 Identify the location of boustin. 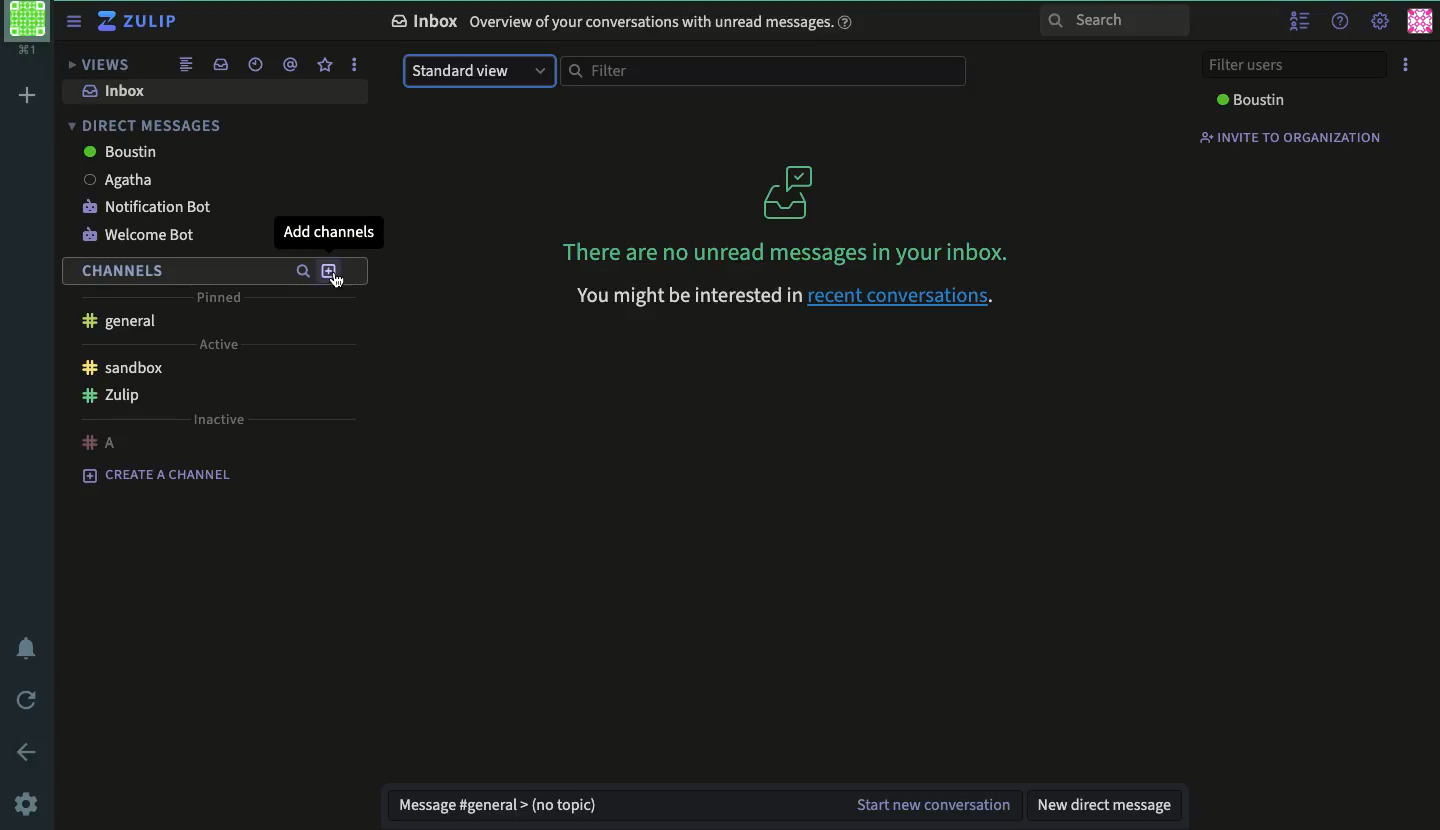
(1251, 100).